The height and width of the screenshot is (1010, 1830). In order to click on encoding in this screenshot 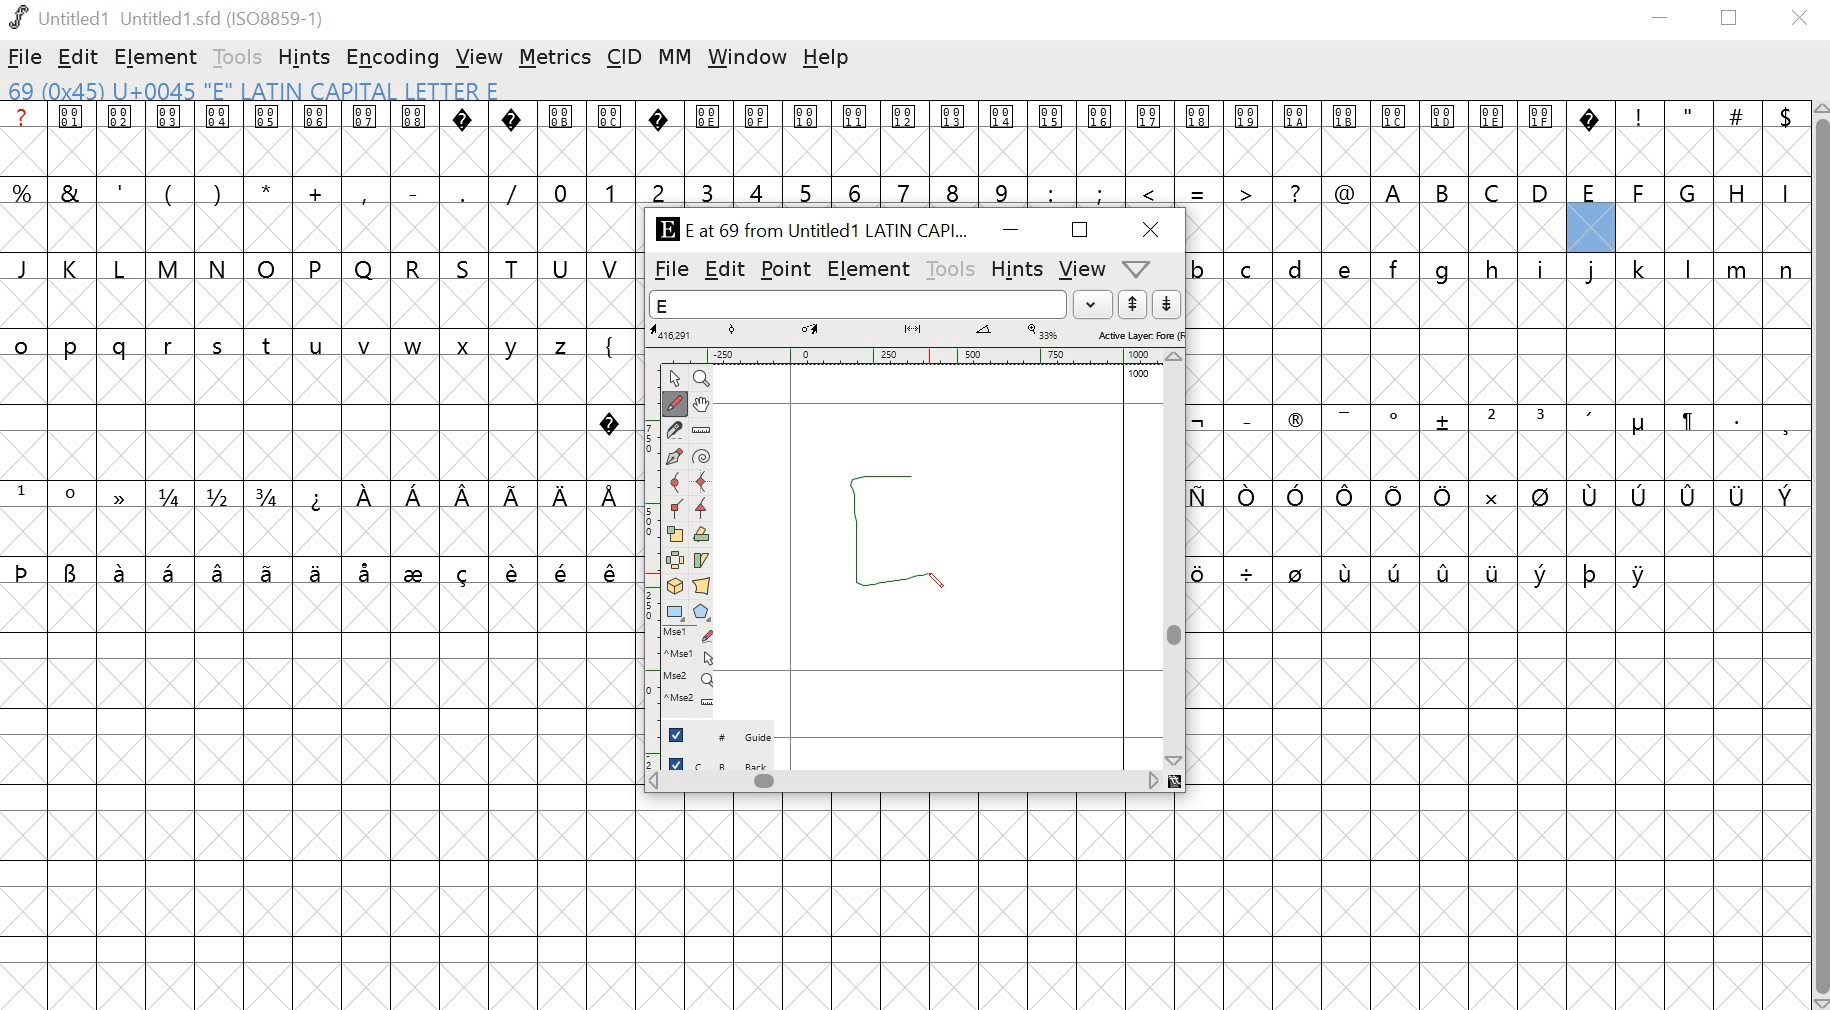, I will do `click(393, 58)`.